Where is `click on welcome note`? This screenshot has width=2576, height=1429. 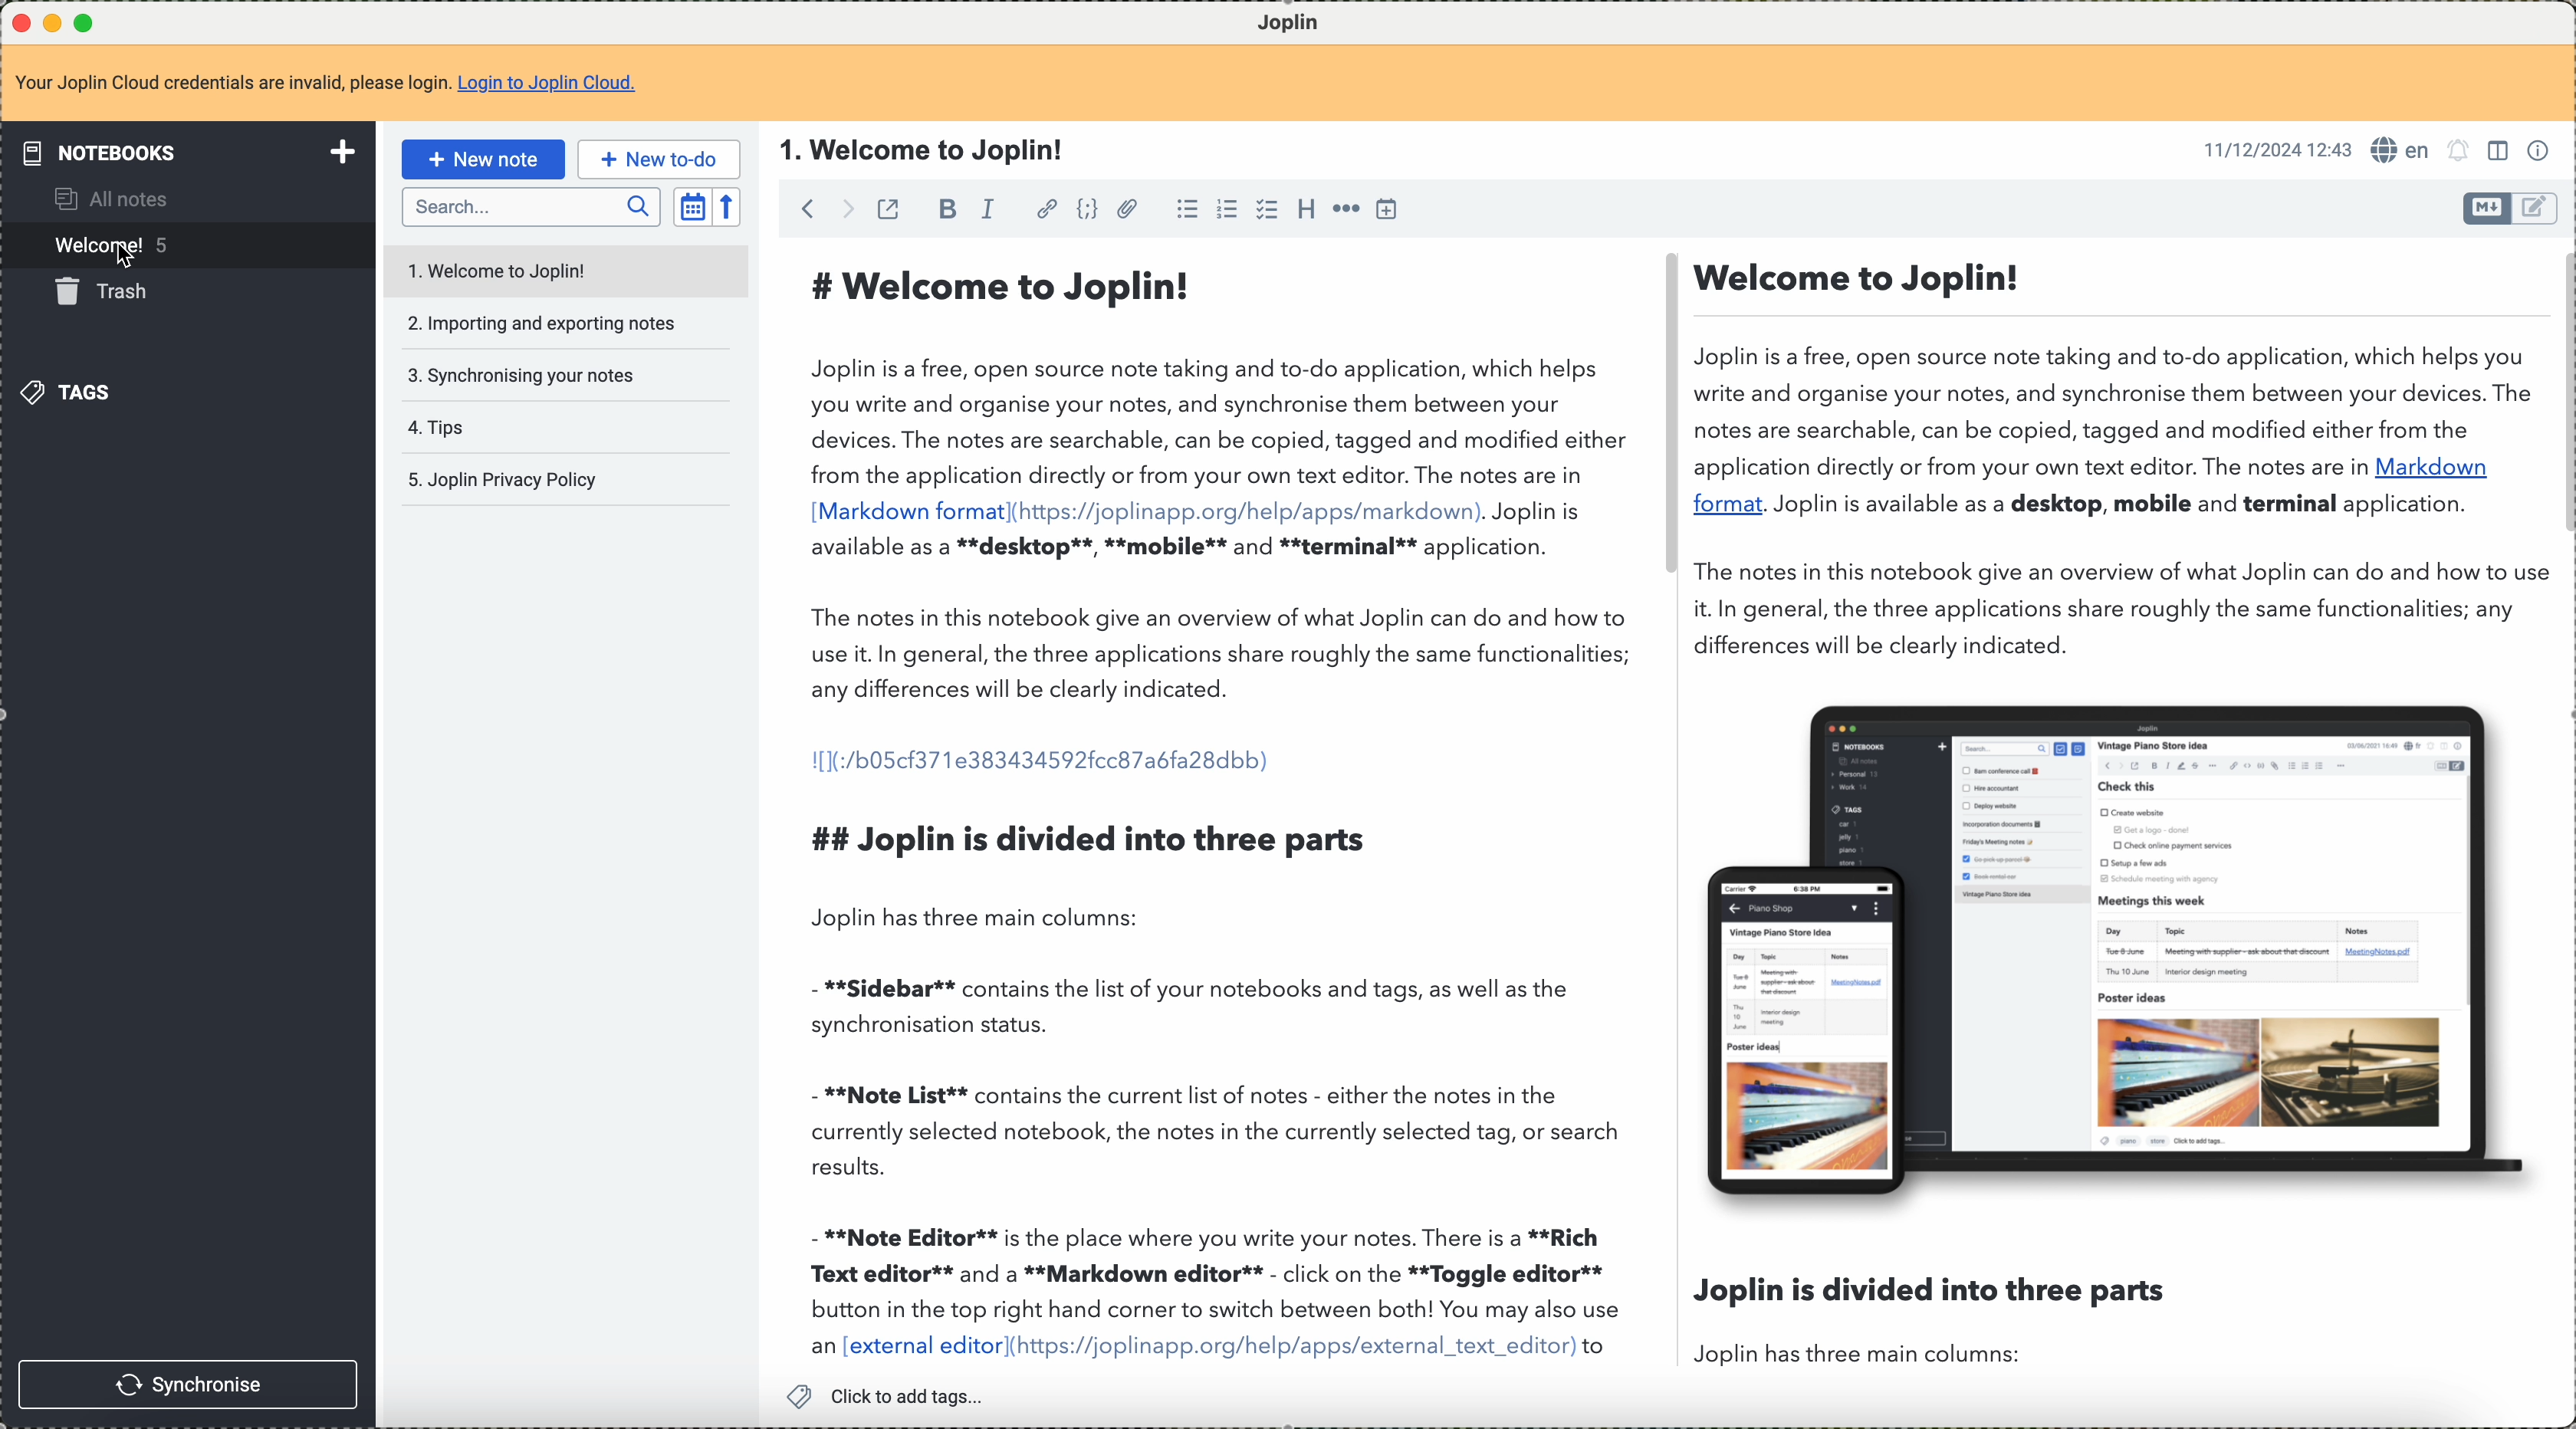 click on welcome note is located at coordinates (185, 249).